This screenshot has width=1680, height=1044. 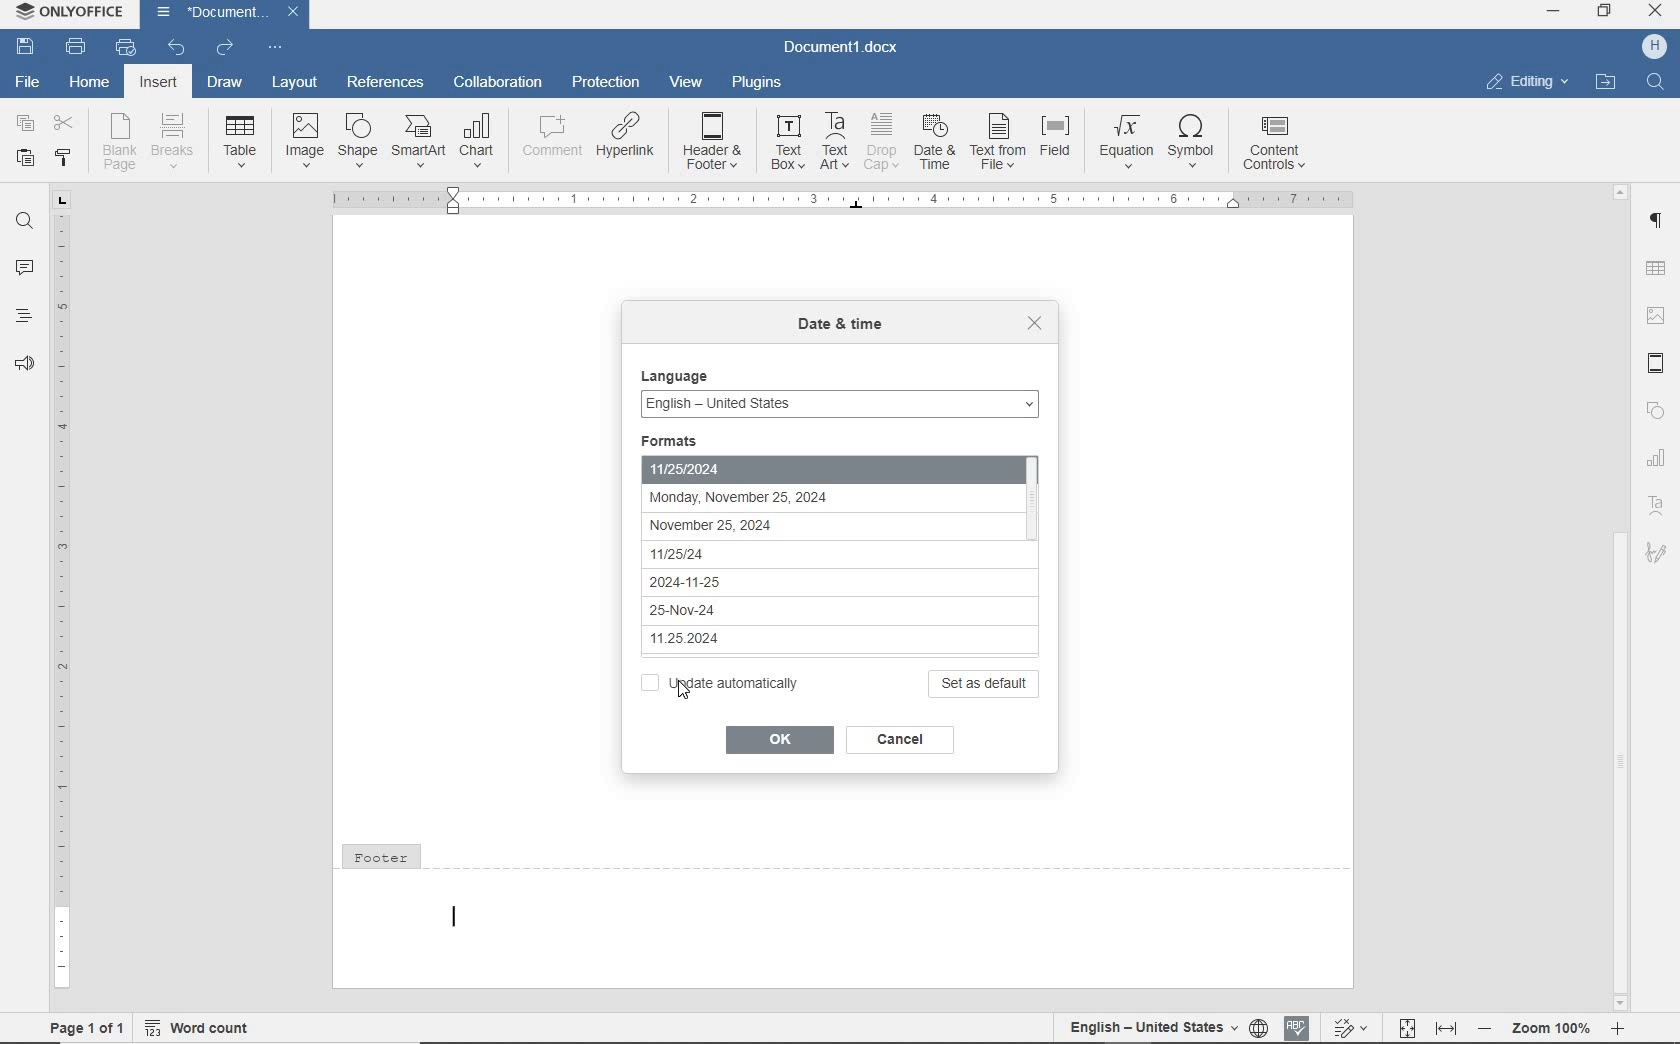 What do you see at coordinates (840, 399) in the screenshot?
I see `English — United States -` at bounding box center [840, 399].